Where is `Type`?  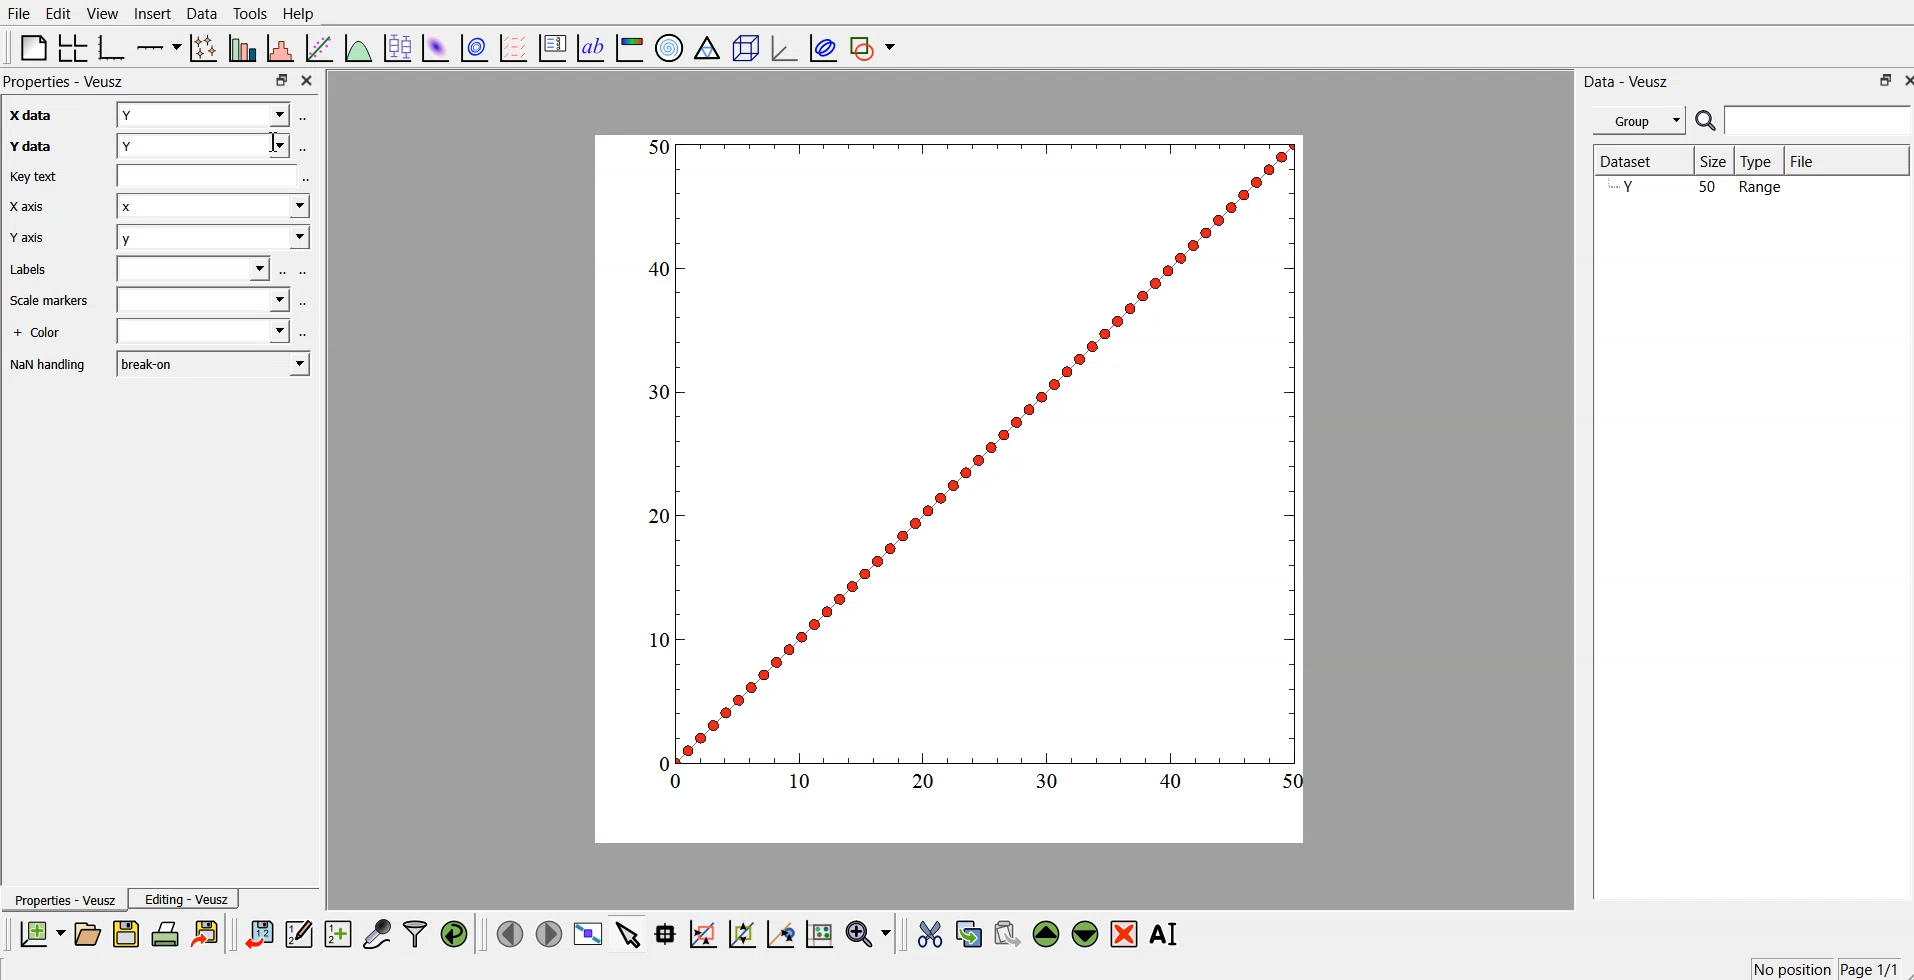 Type is located at coordinates (1761, 160).